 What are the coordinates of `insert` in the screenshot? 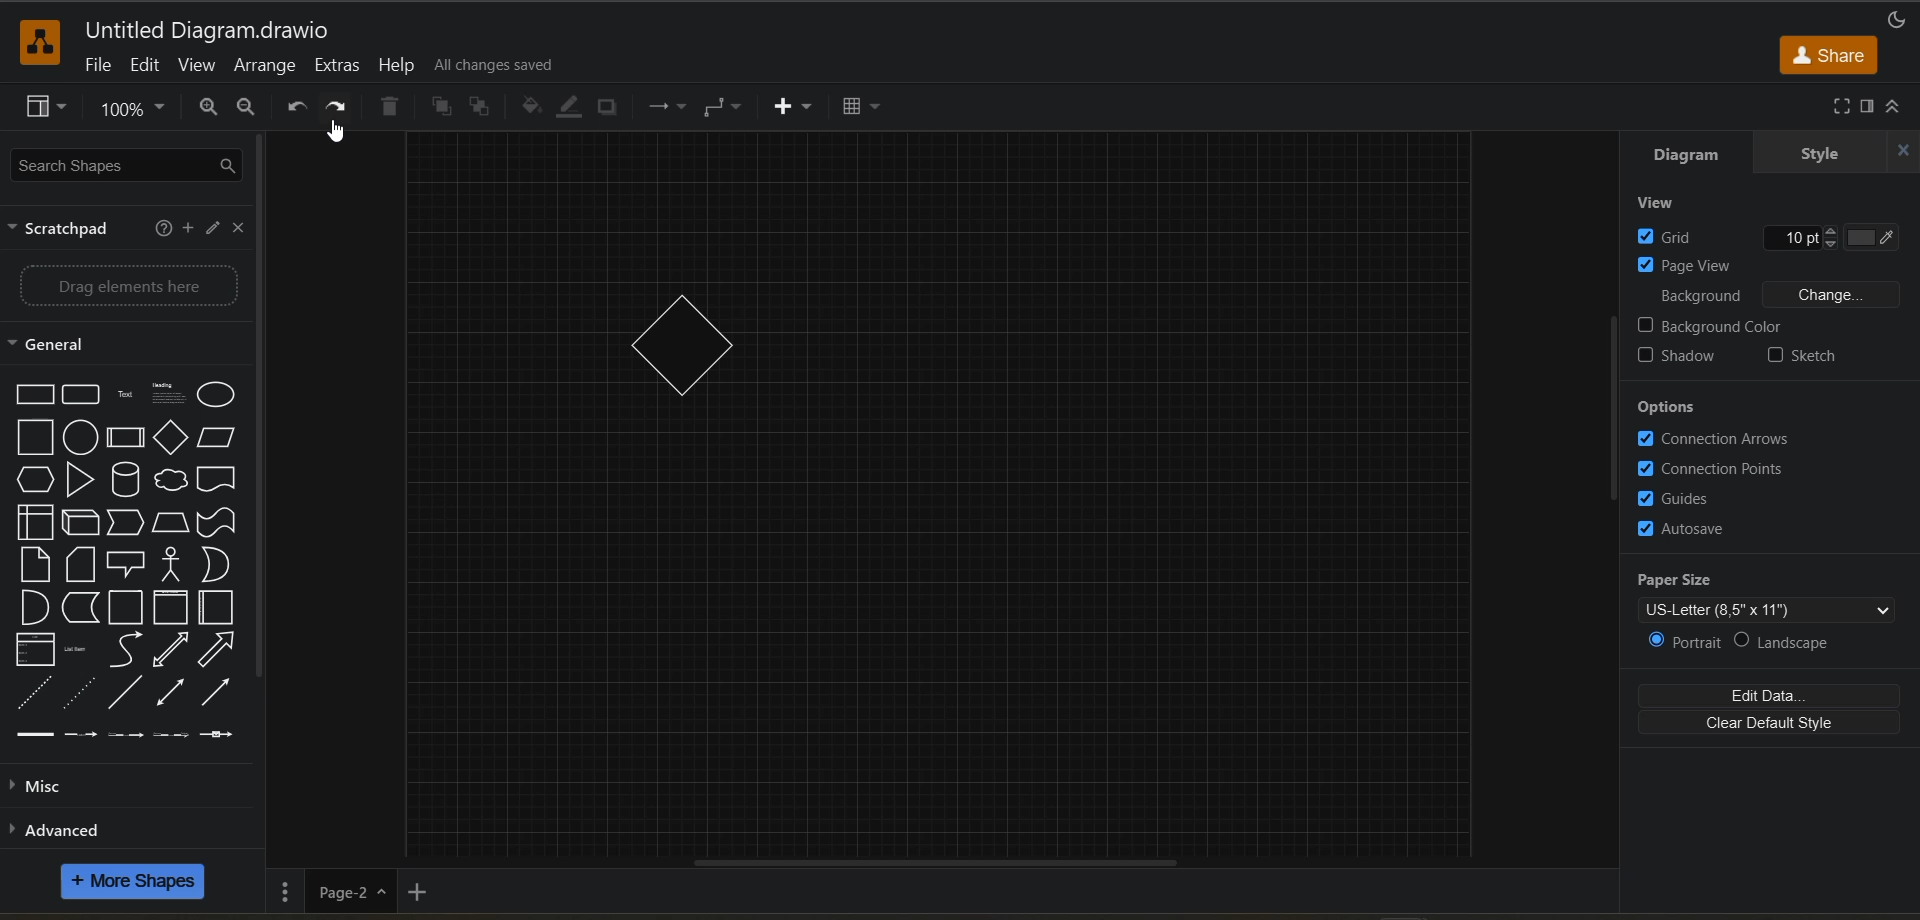 It's located at (798, 108).